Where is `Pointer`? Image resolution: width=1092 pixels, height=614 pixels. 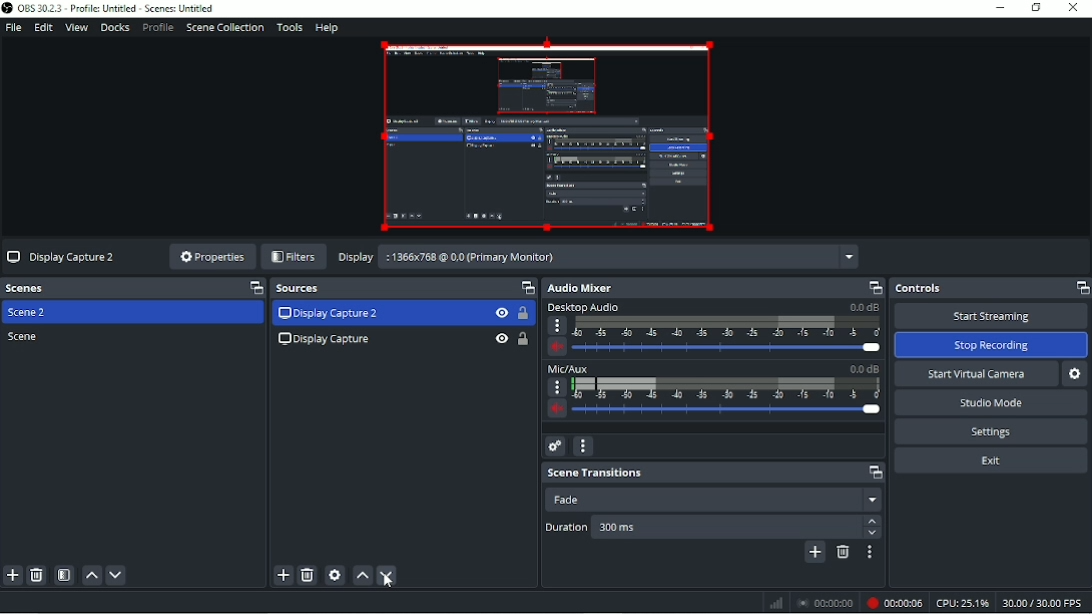
Pointer is located at coordinates (394, 586).